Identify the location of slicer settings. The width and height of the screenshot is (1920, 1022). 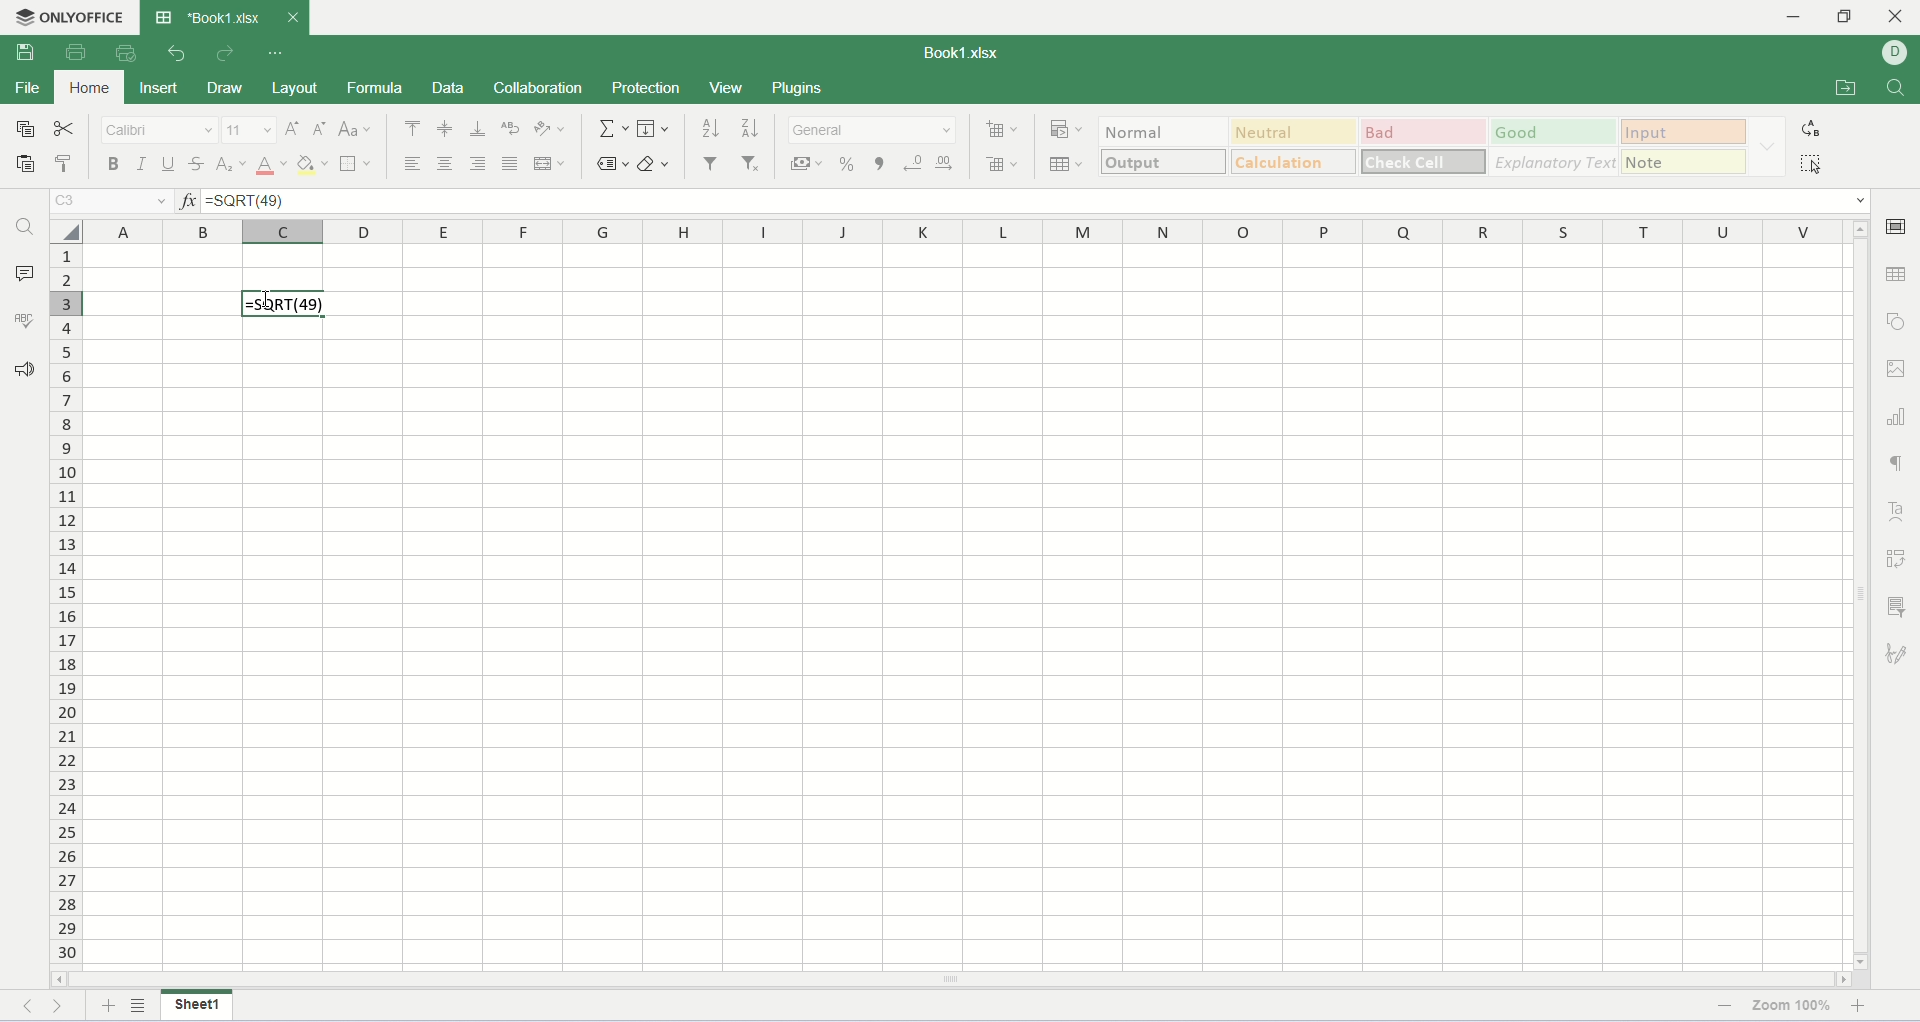
(1900, 605).